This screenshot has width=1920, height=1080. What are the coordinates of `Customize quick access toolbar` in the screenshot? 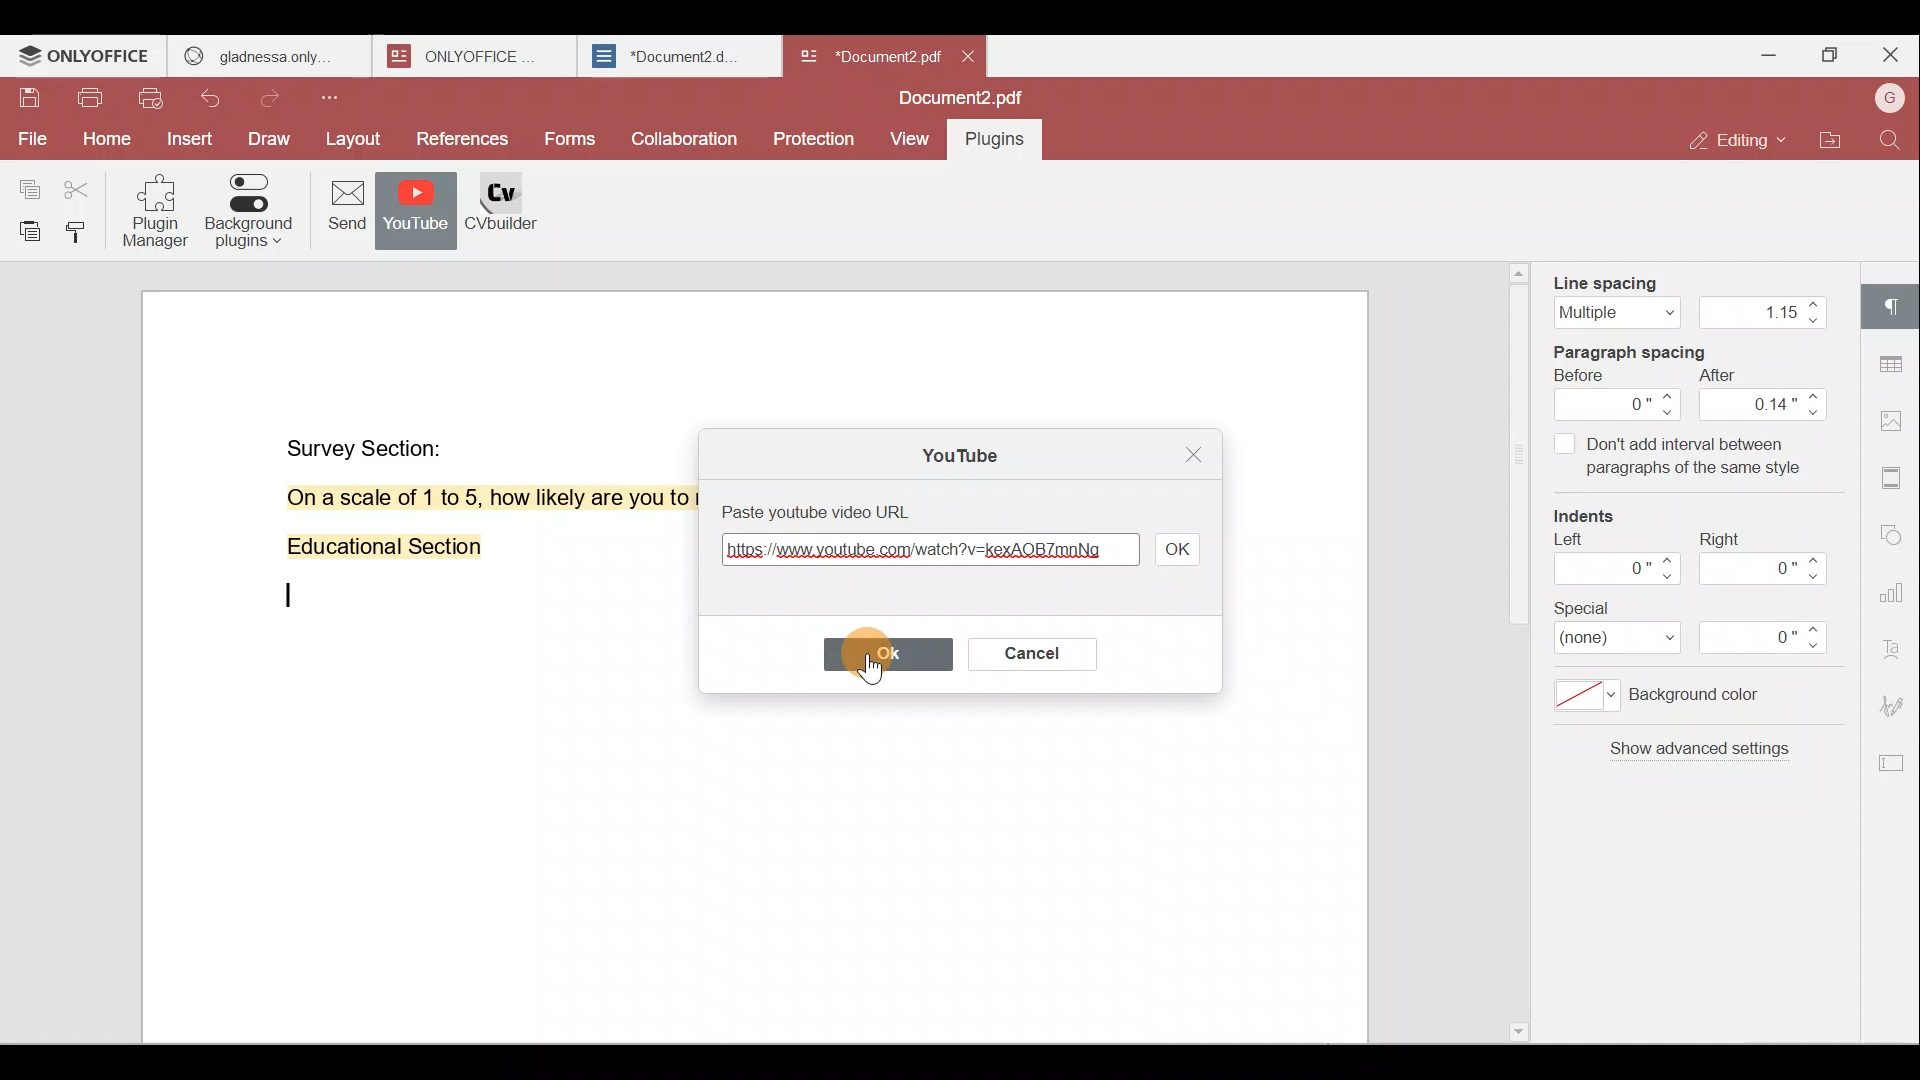 It's located at (337, 97).